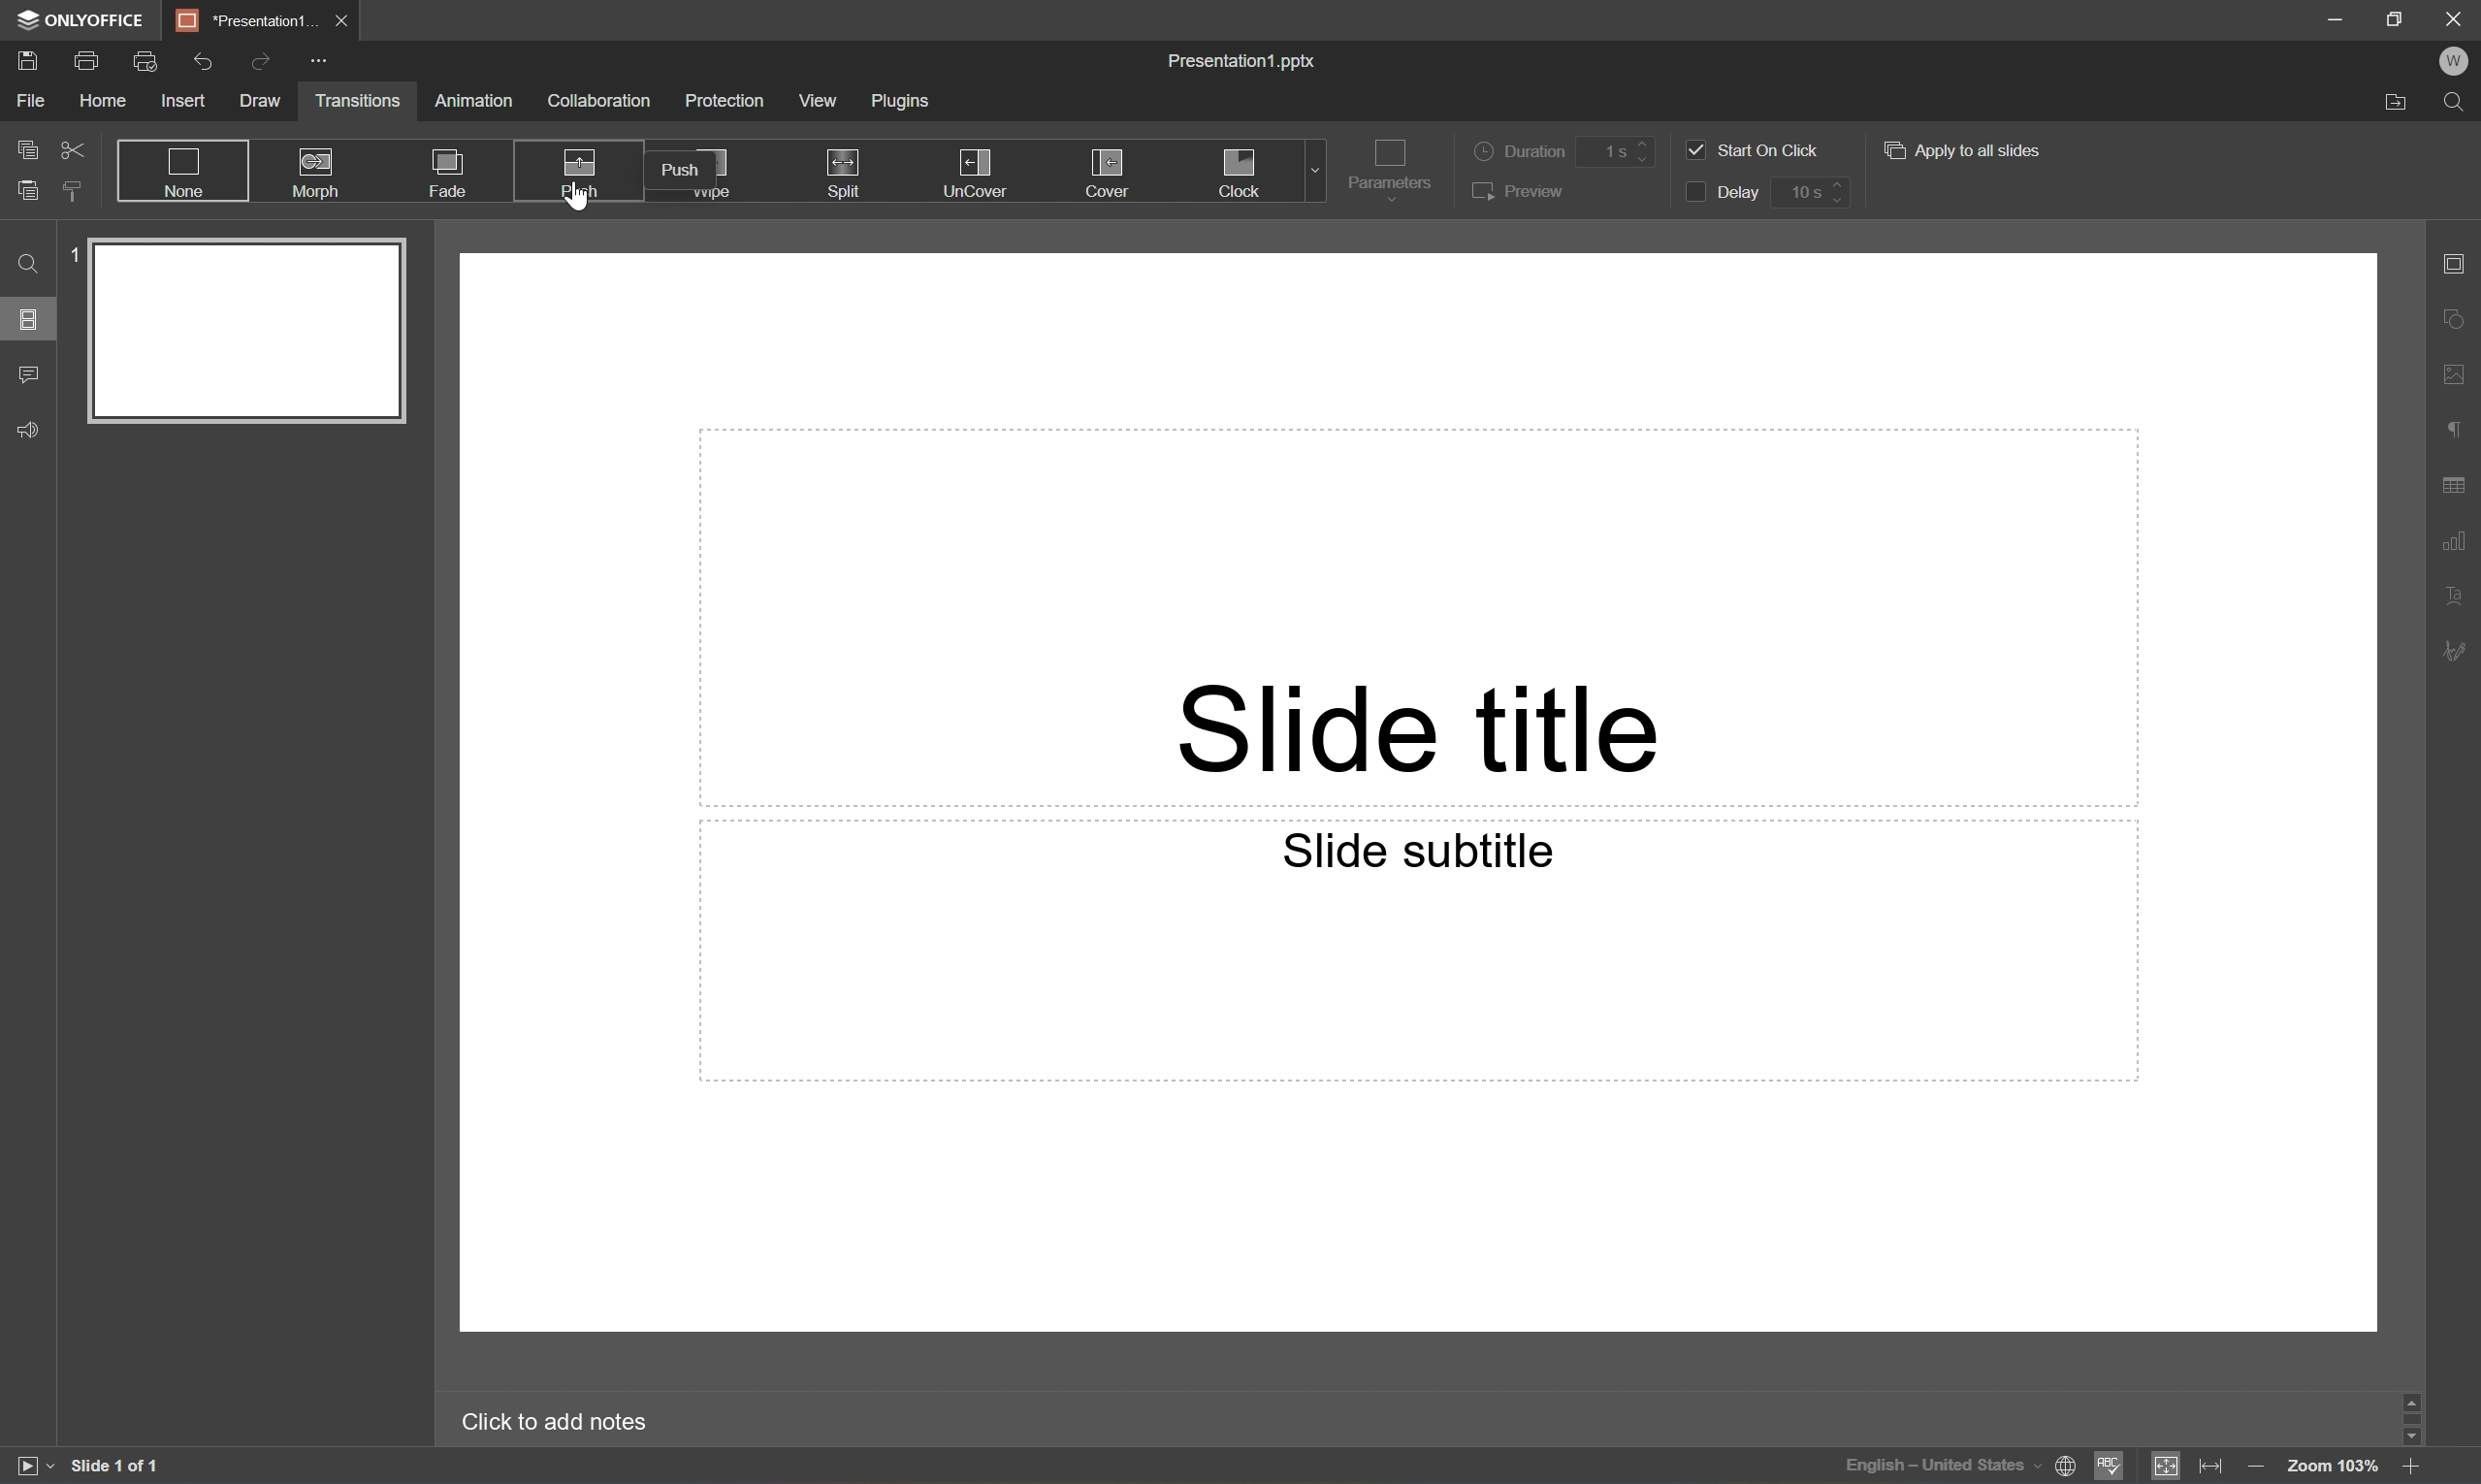 The image size is (2481, 1484). I want to click on Draw, so click(267, 104).